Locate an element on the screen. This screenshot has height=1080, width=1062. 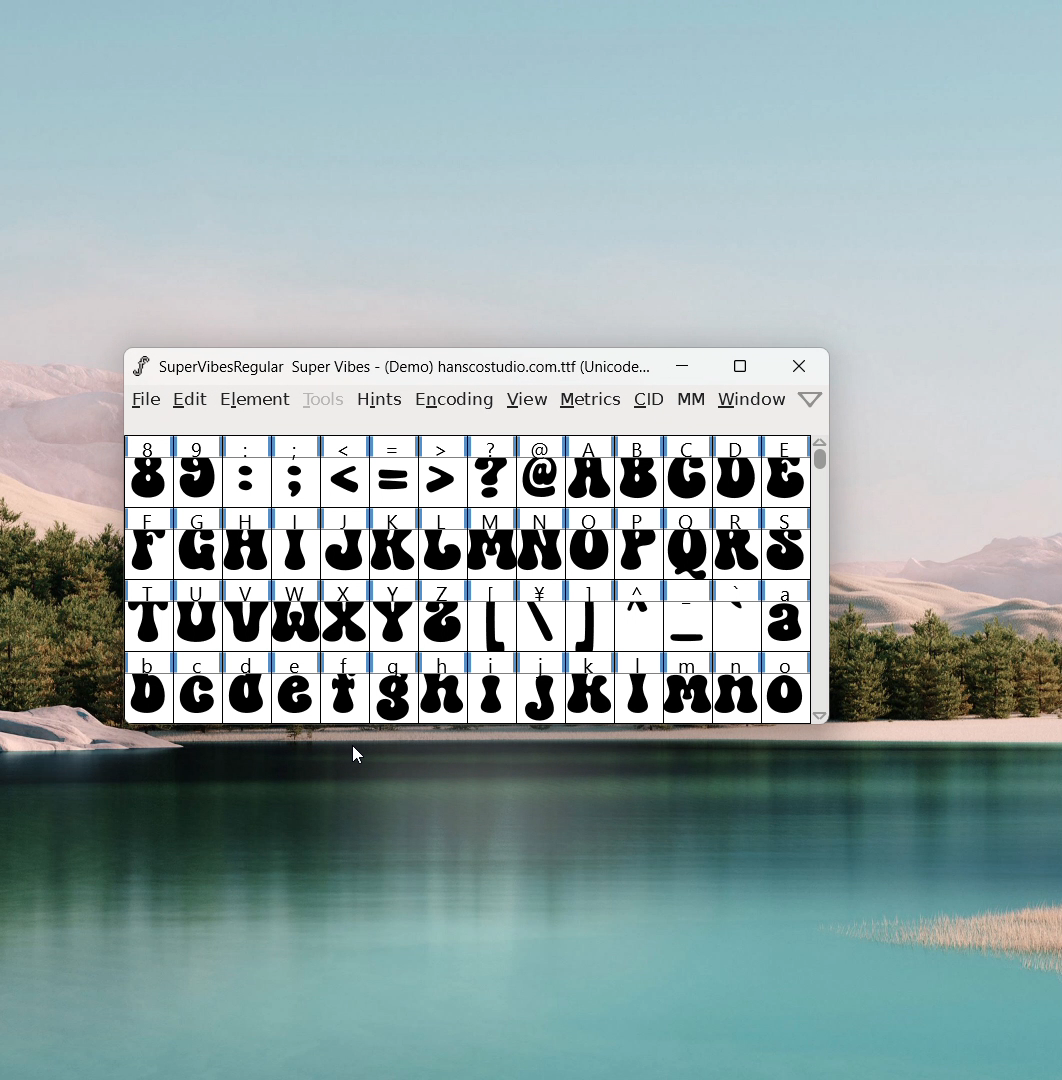
more menu is located at coordinates (810, 400).